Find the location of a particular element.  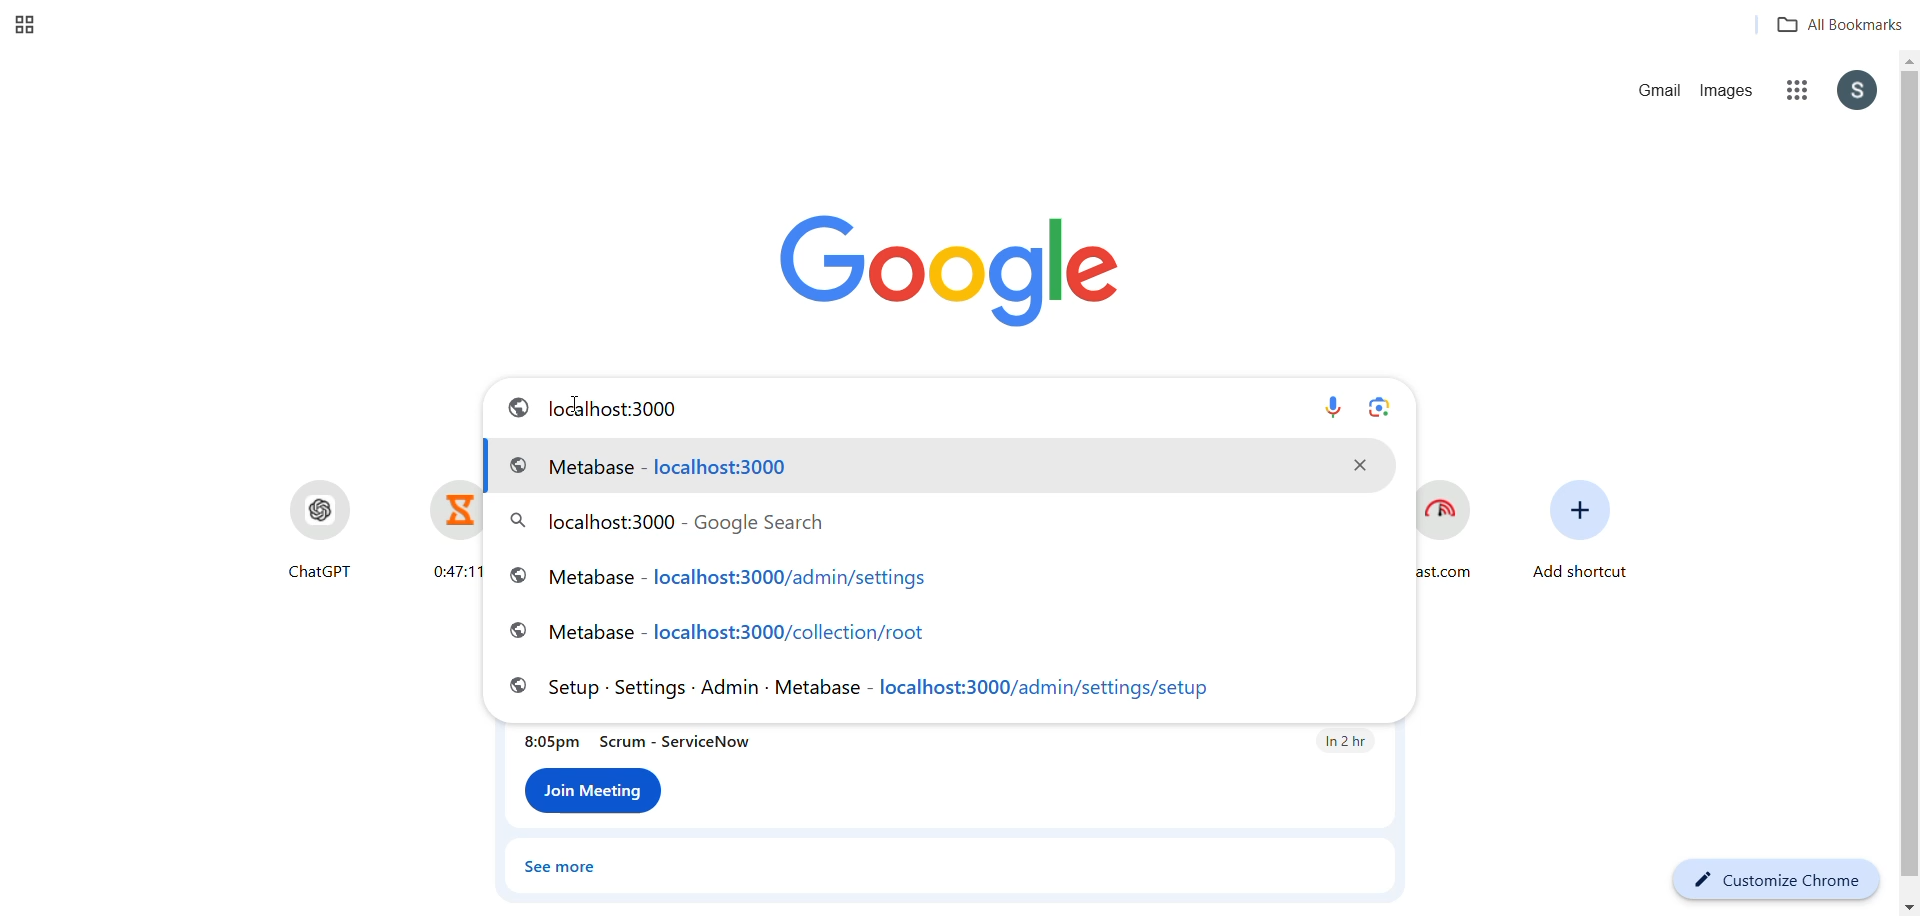

customize chrome is located at coordinates (1771, 879).